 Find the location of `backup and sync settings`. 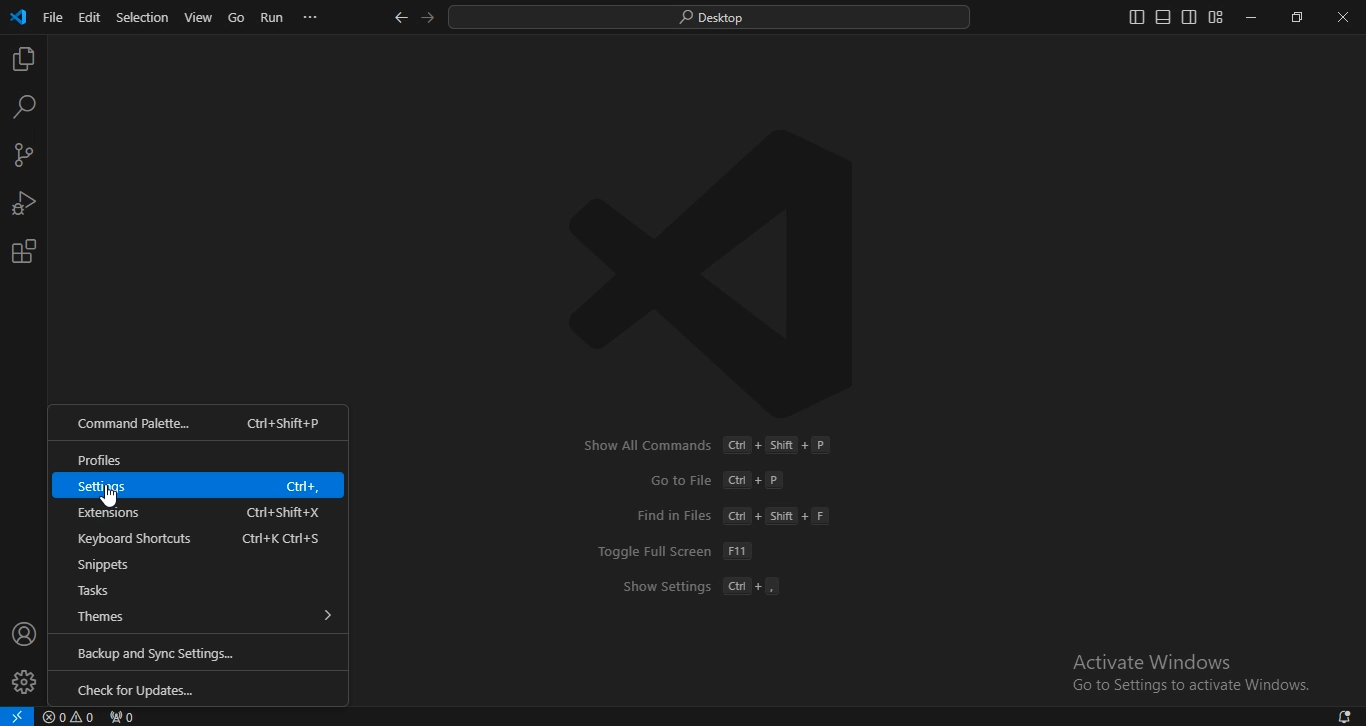

backup and sync settings is located at coordinates (205, 651).